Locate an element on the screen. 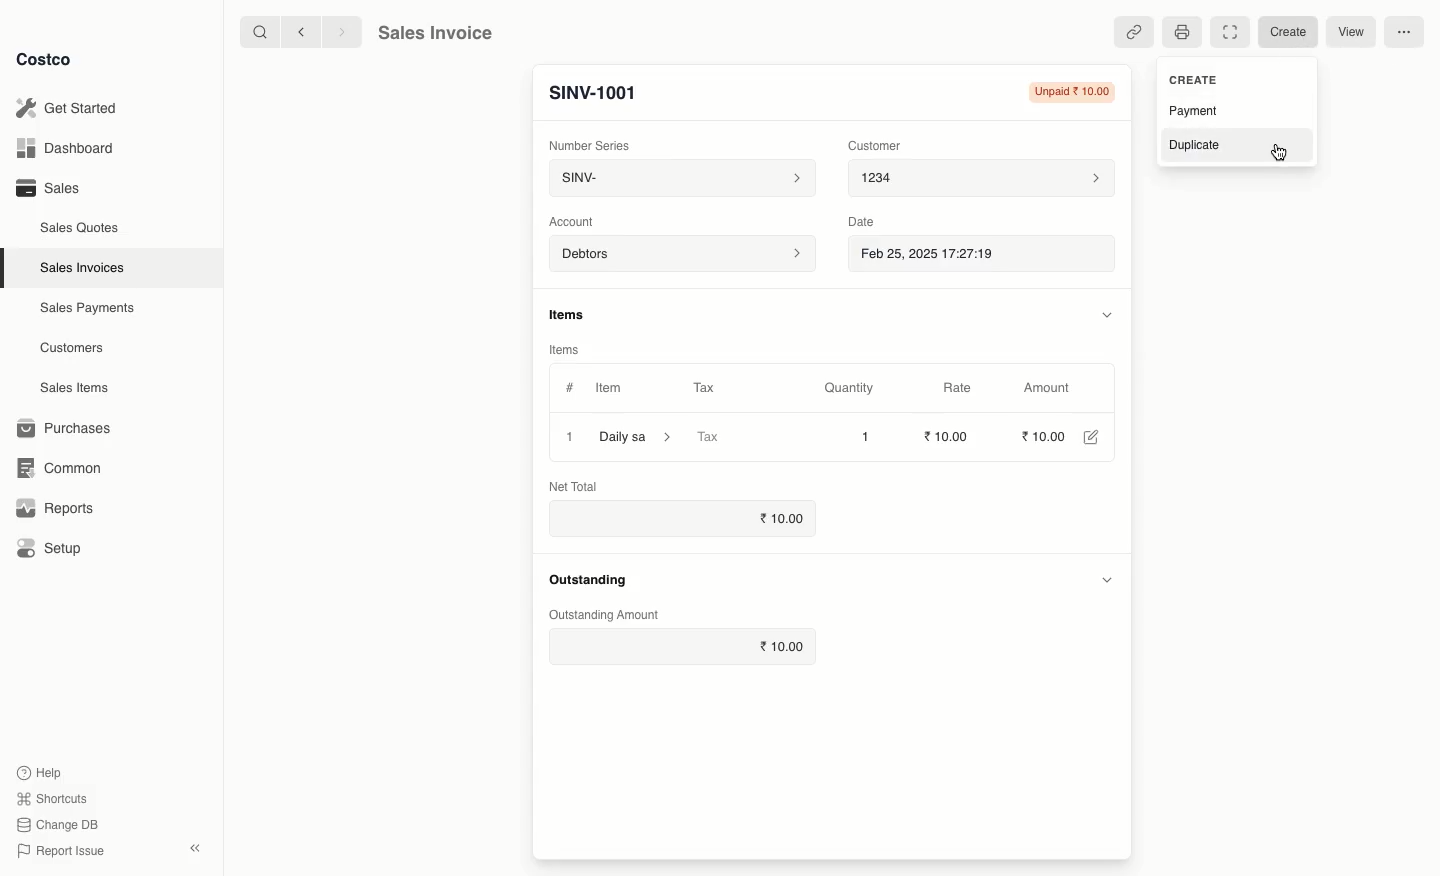  Item is located at coordinates (611, 388).